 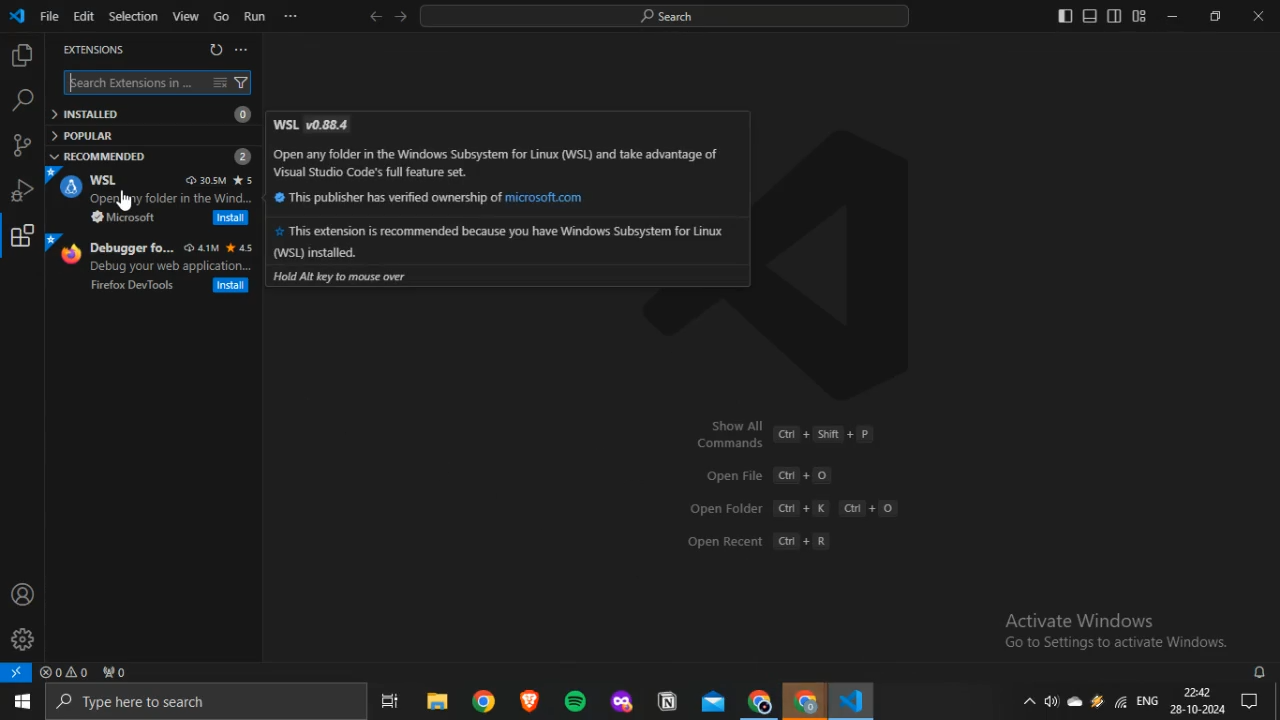 I want to click on Selection, so click(x=132, y=16).